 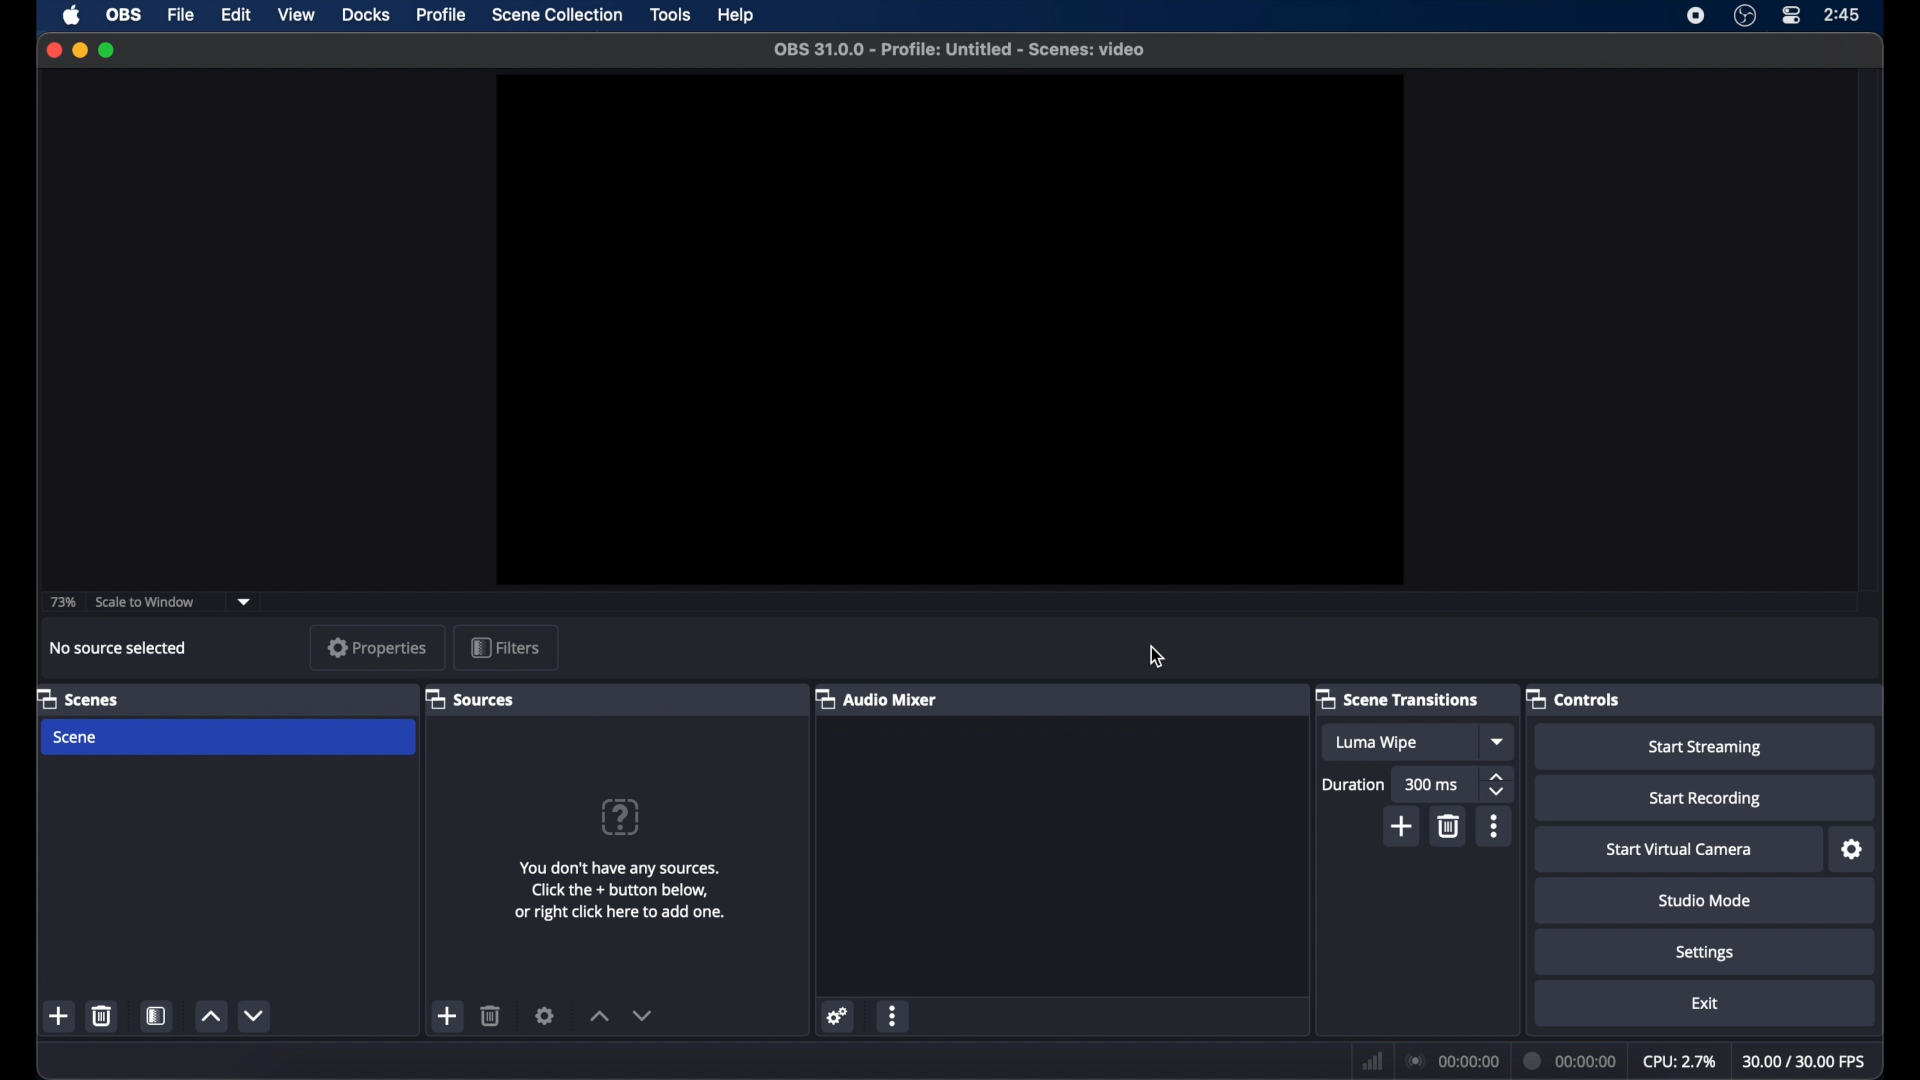 What do you see at coordinates (1744, 16) in the screenshot?
I see `obs studio` at bounding box center [1744, 16].